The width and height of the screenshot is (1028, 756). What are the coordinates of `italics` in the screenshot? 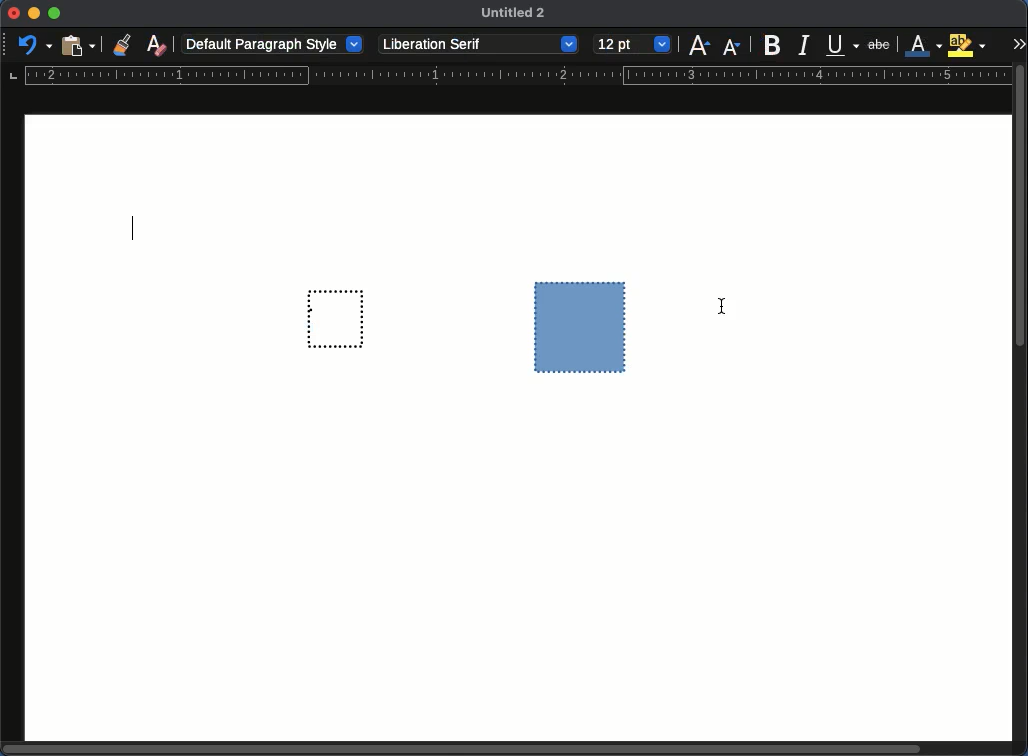 It's located at (805, 45).